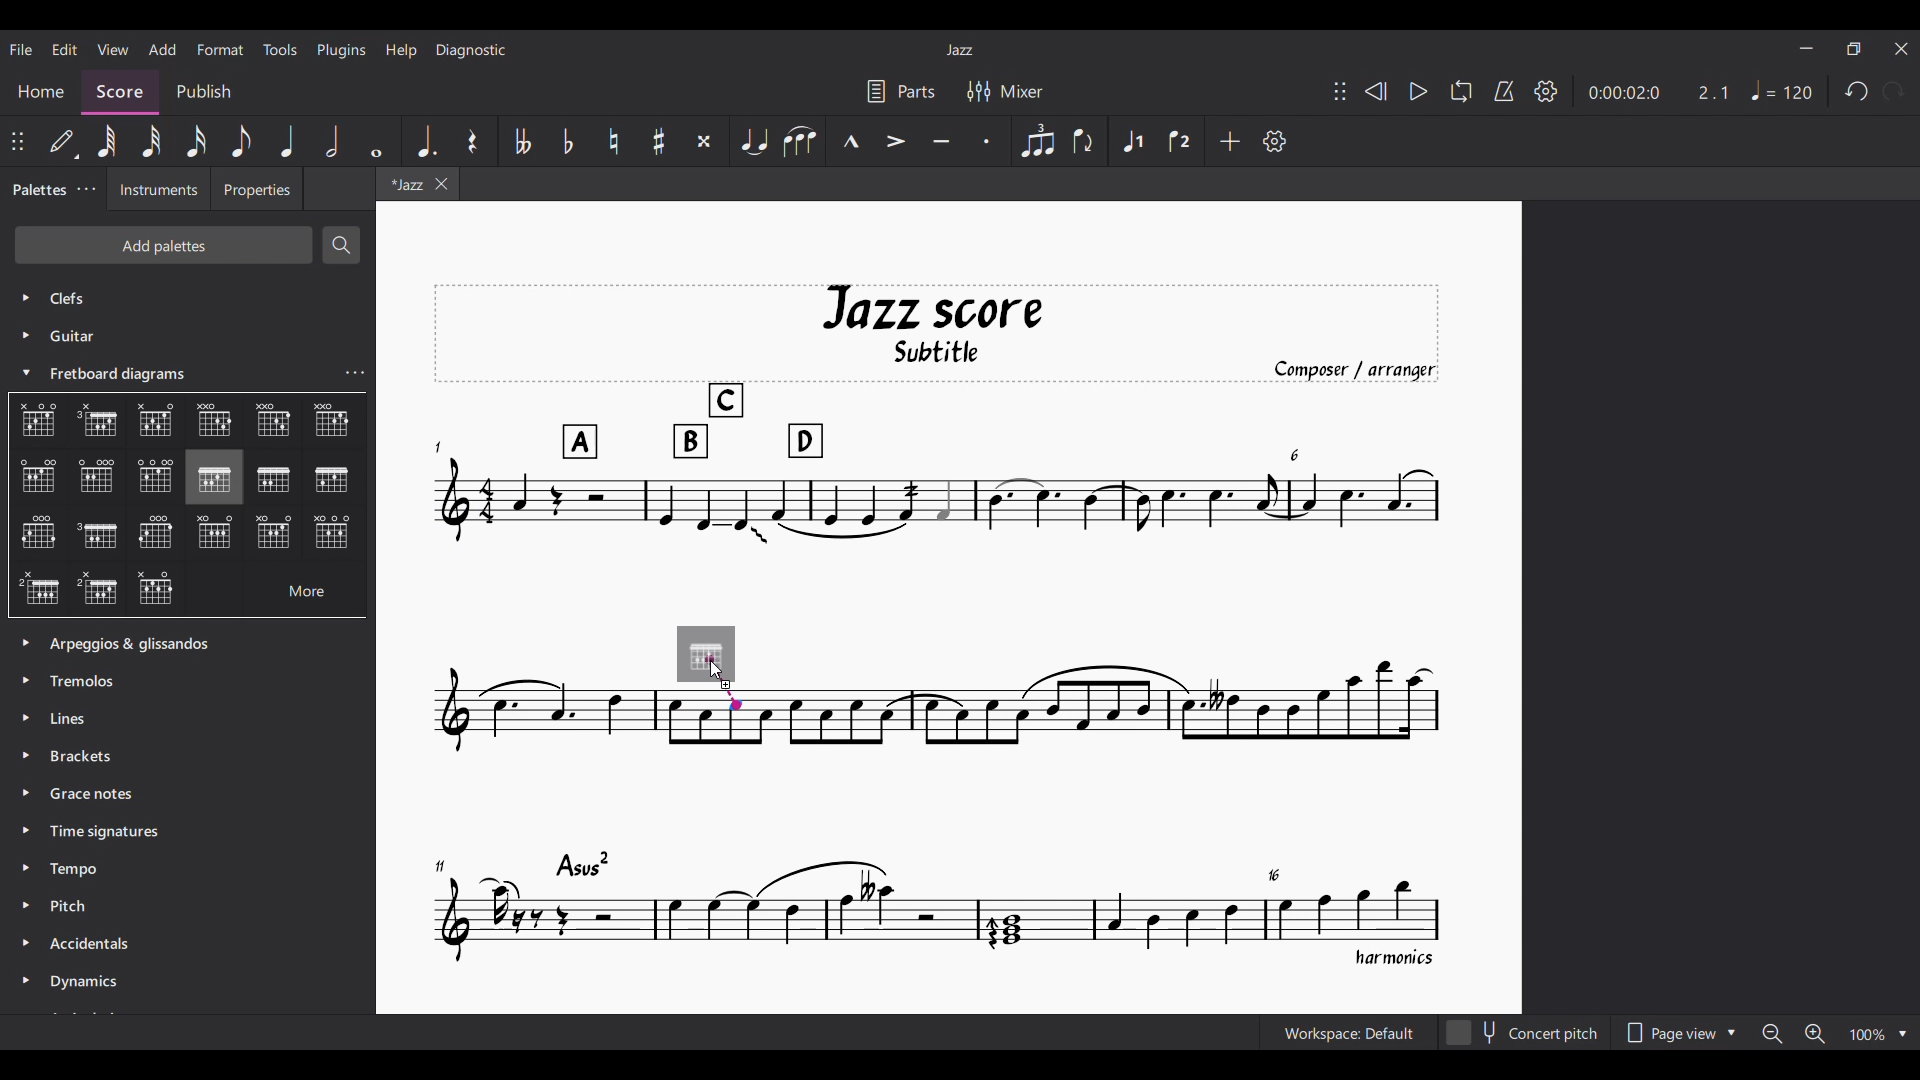 The height and width of the screenshot is (1080, 1920). I want to click on Chart3, so click(158, 422).